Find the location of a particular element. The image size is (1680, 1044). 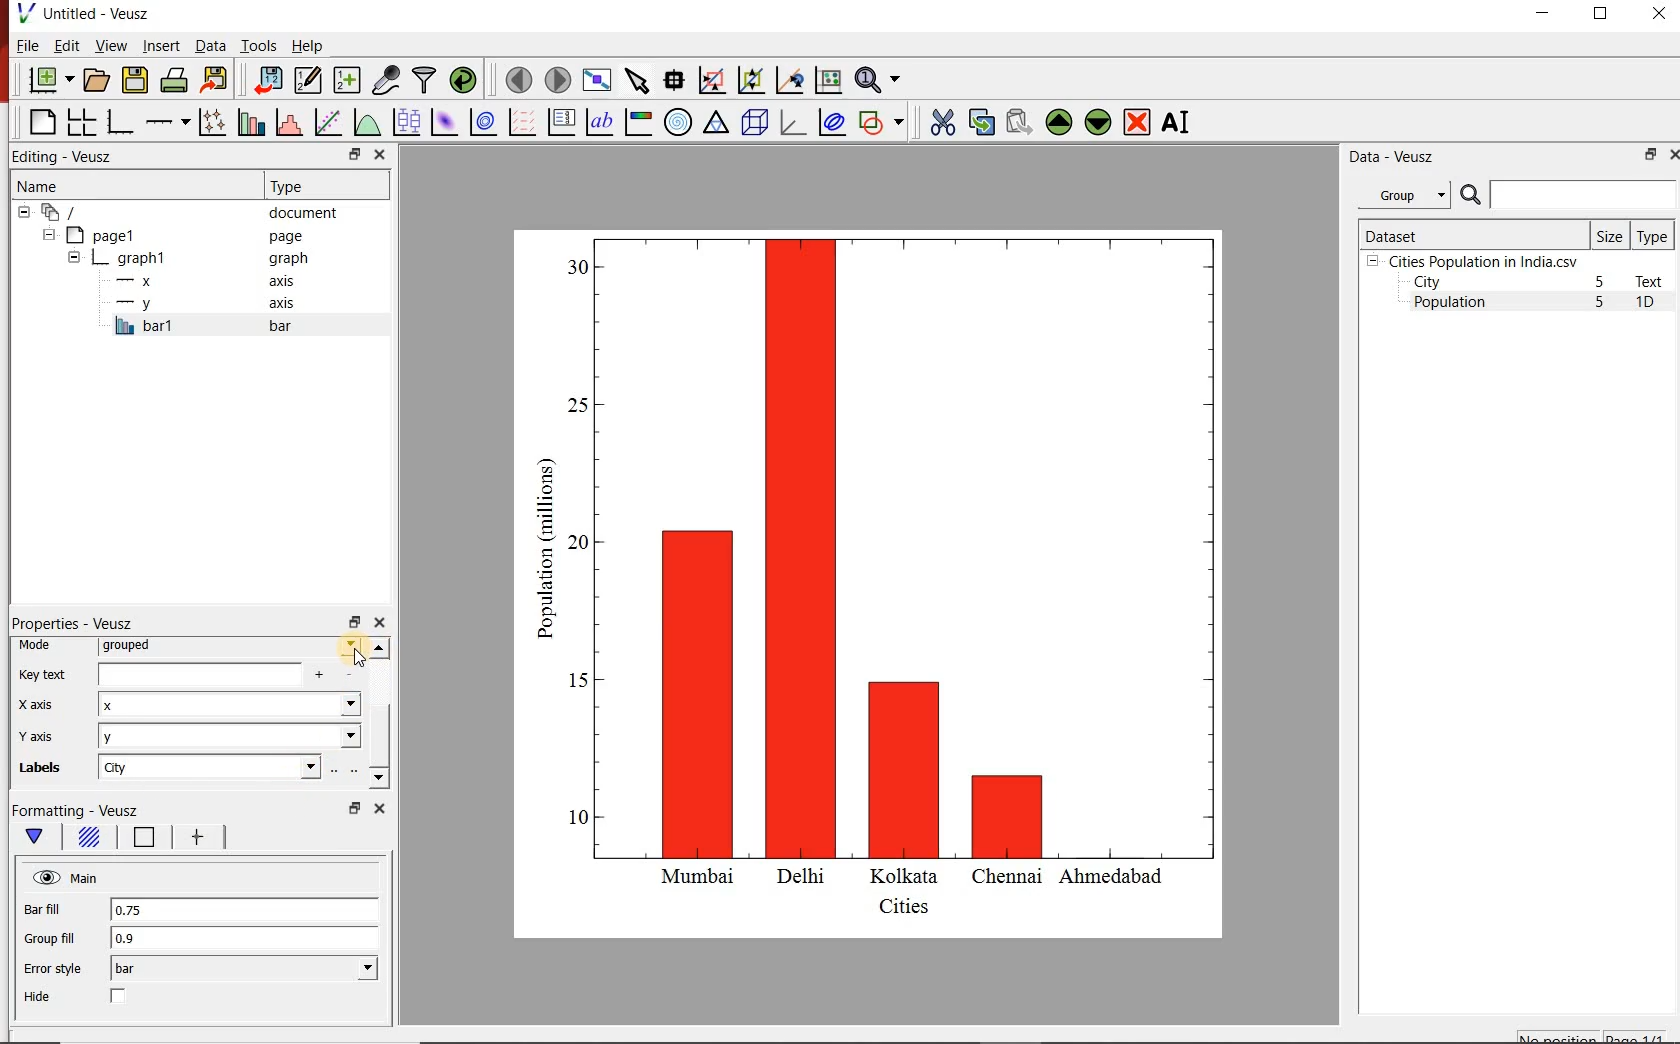

Dataset is located at coordinates (1471, 234).